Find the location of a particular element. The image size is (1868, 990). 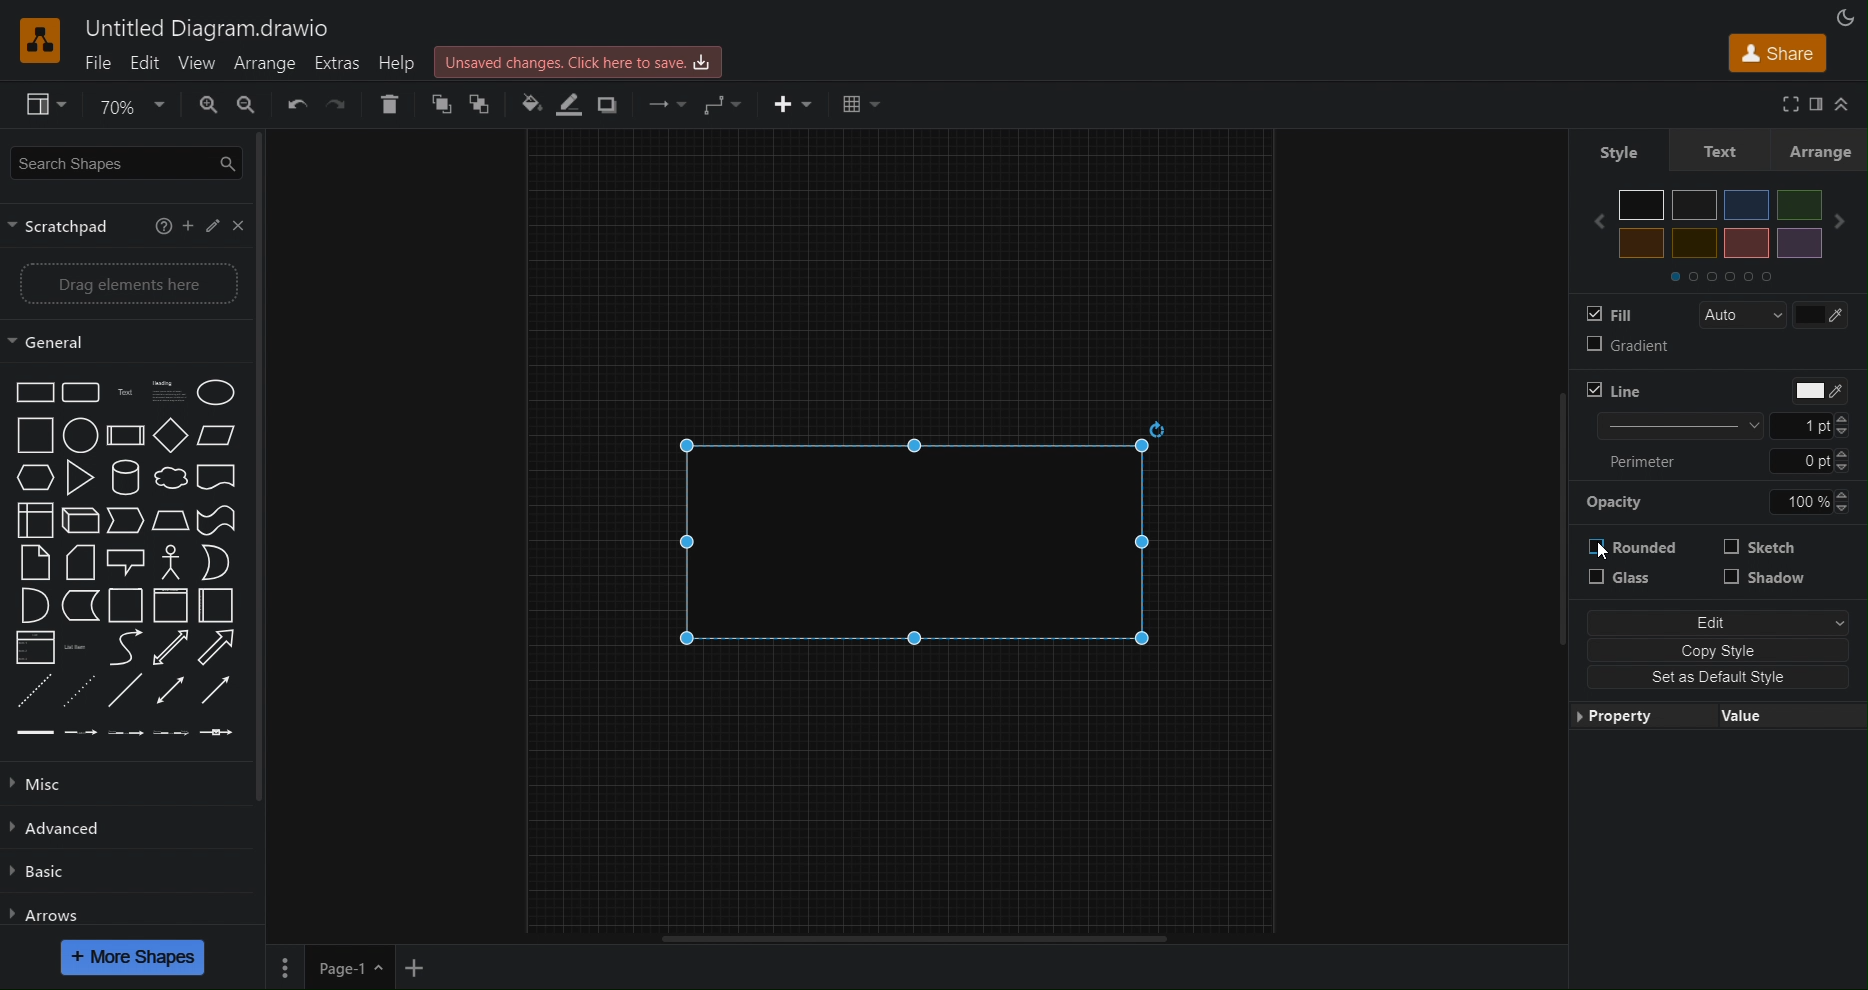

Add More Pages is located at coordinates (415, 968).